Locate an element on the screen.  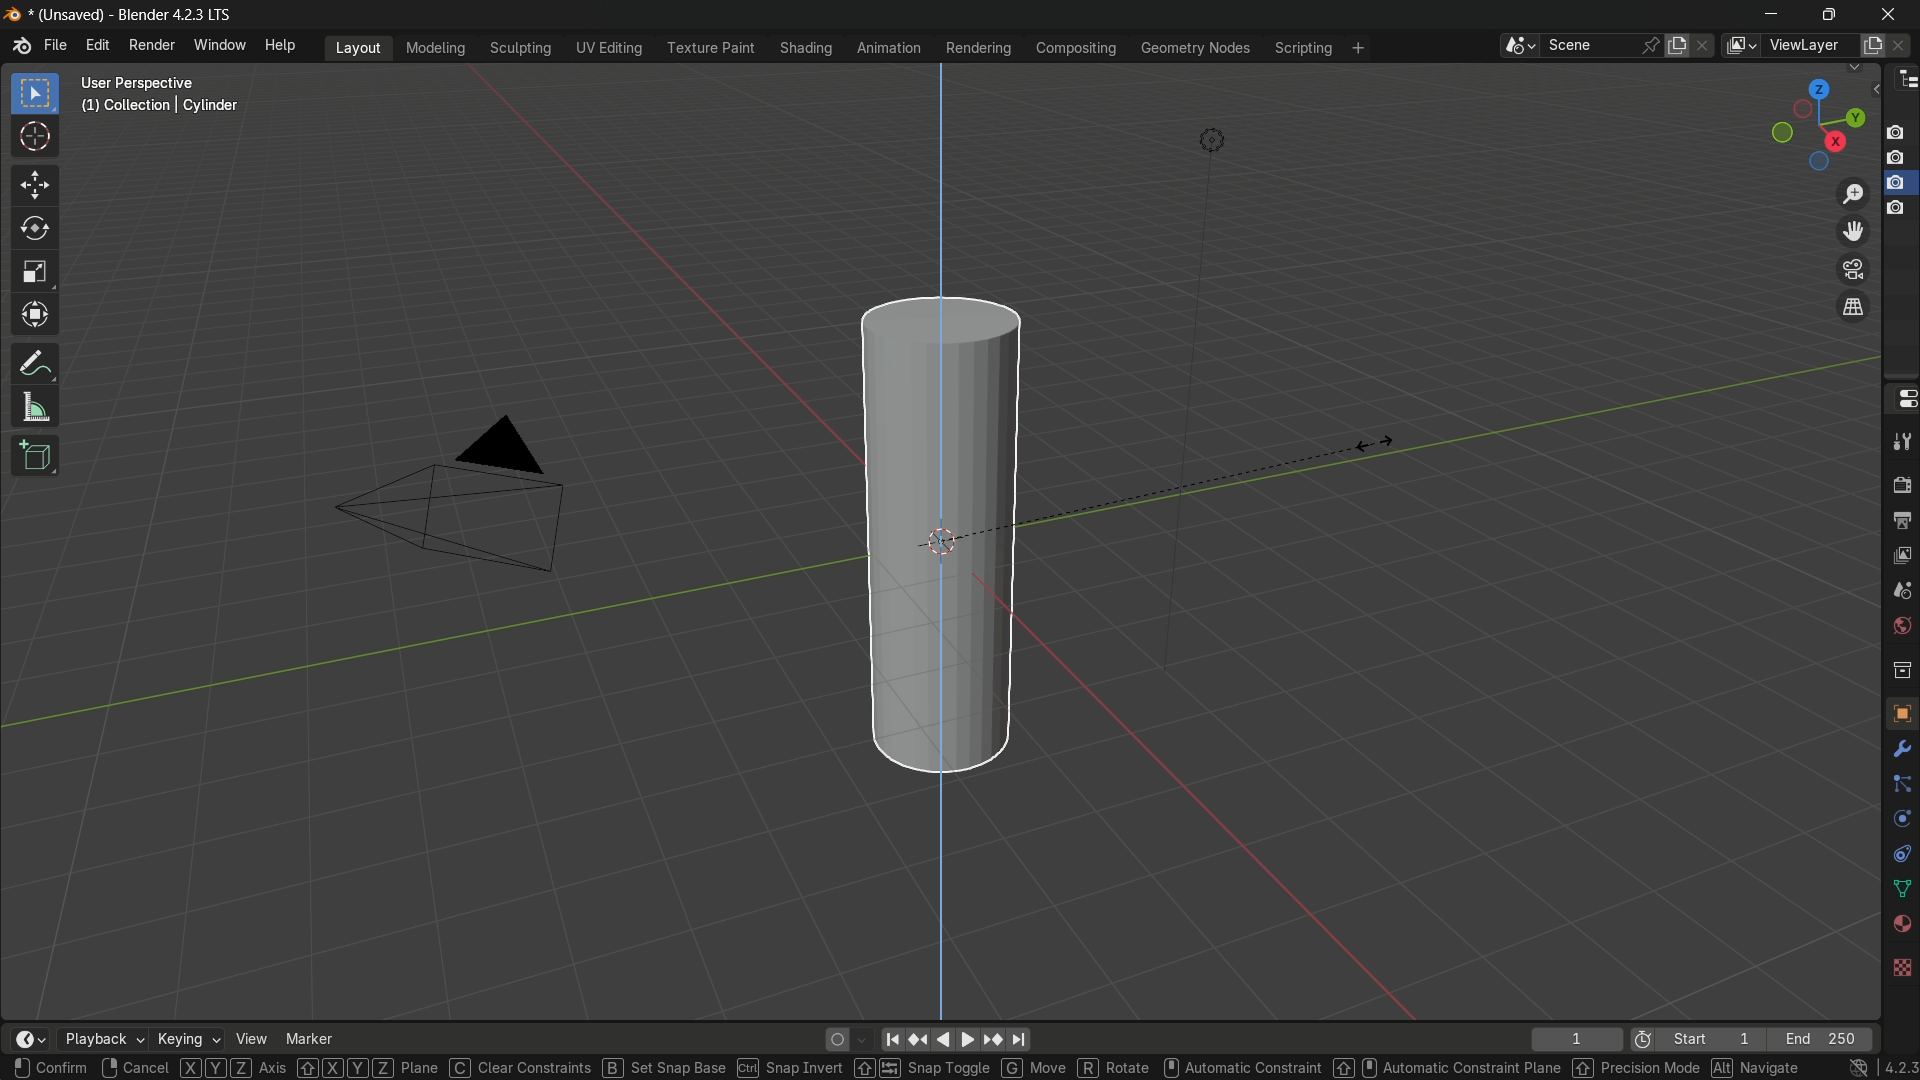
geometry nodes is located at coordinates (1196, 49).